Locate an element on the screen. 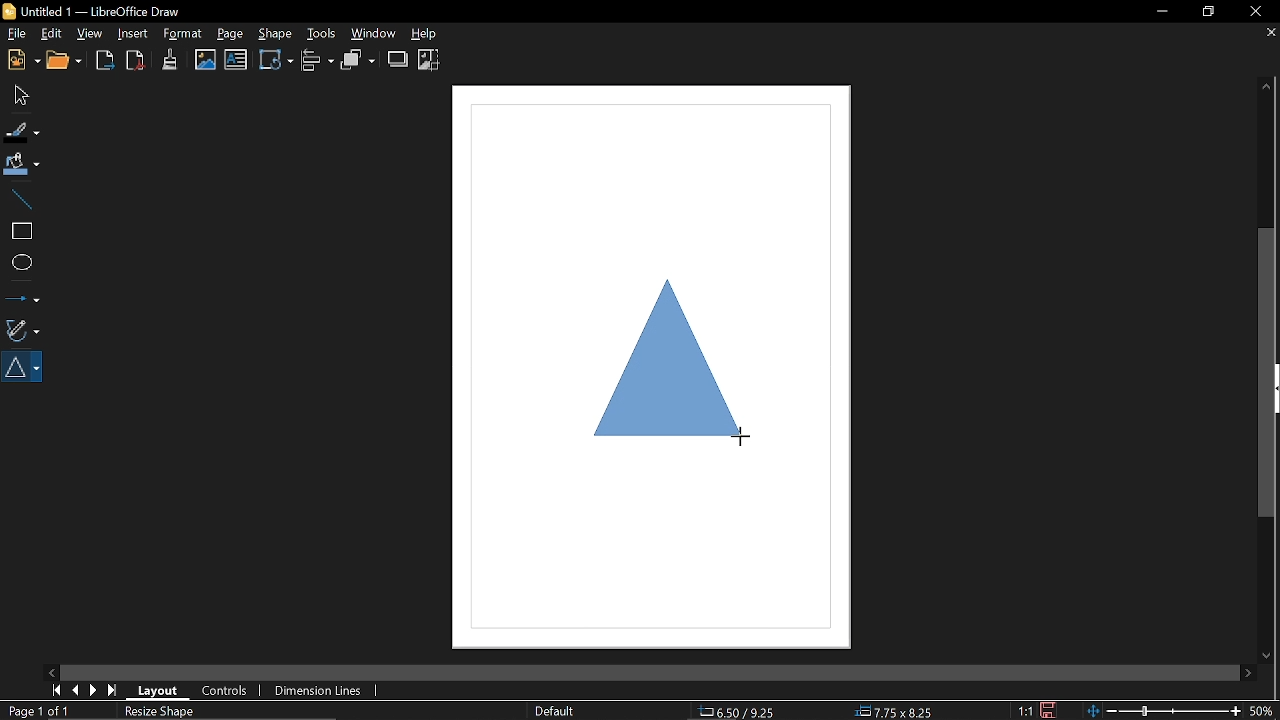 The height and width of the screenshot is (720, 1280). dimension lines is located at coordinates (316, 692).